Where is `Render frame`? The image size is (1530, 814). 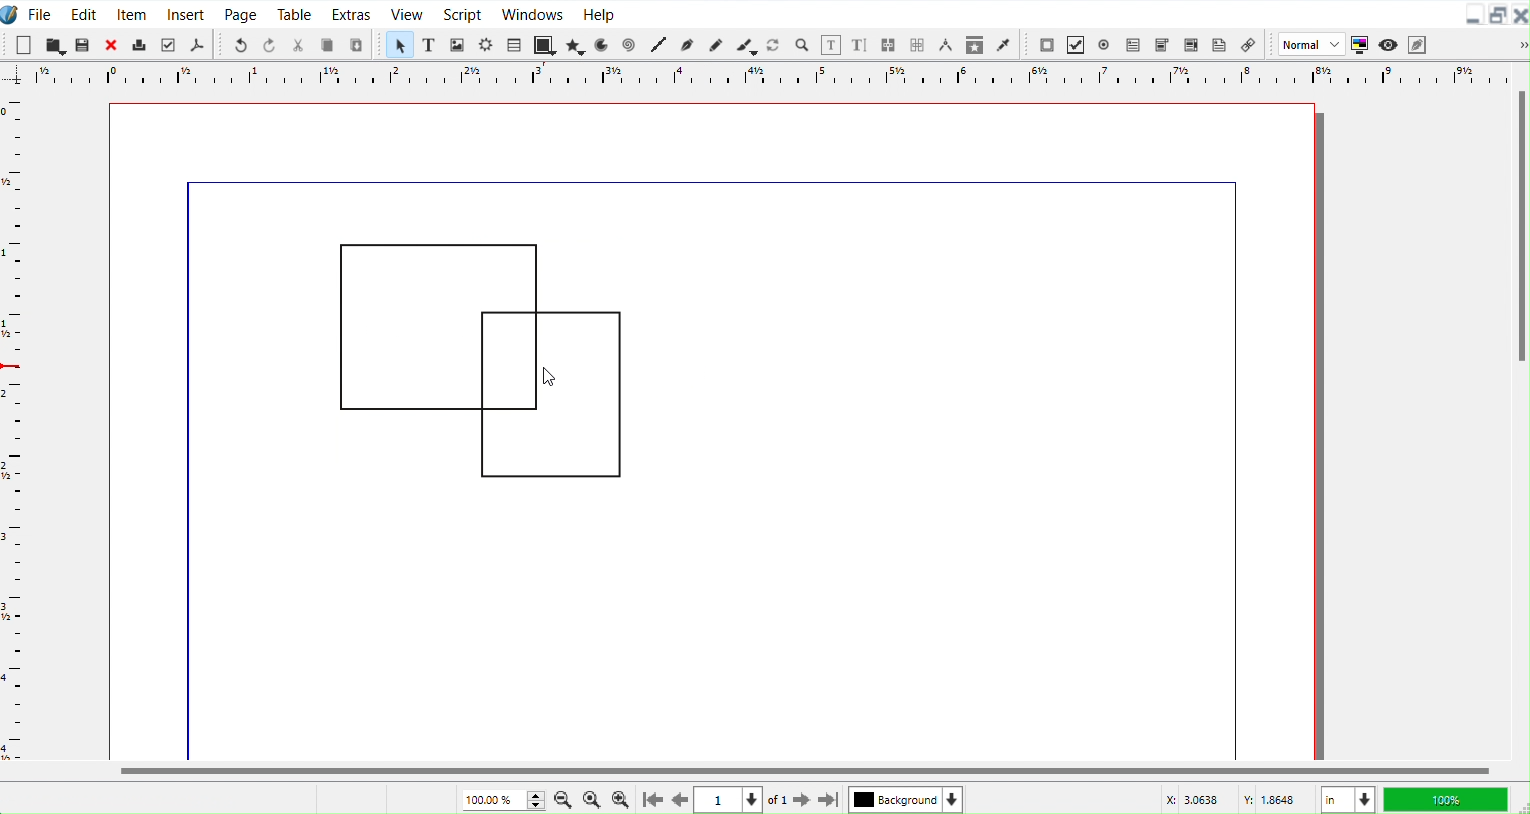 Render frame is located at coordinates (487, 45).